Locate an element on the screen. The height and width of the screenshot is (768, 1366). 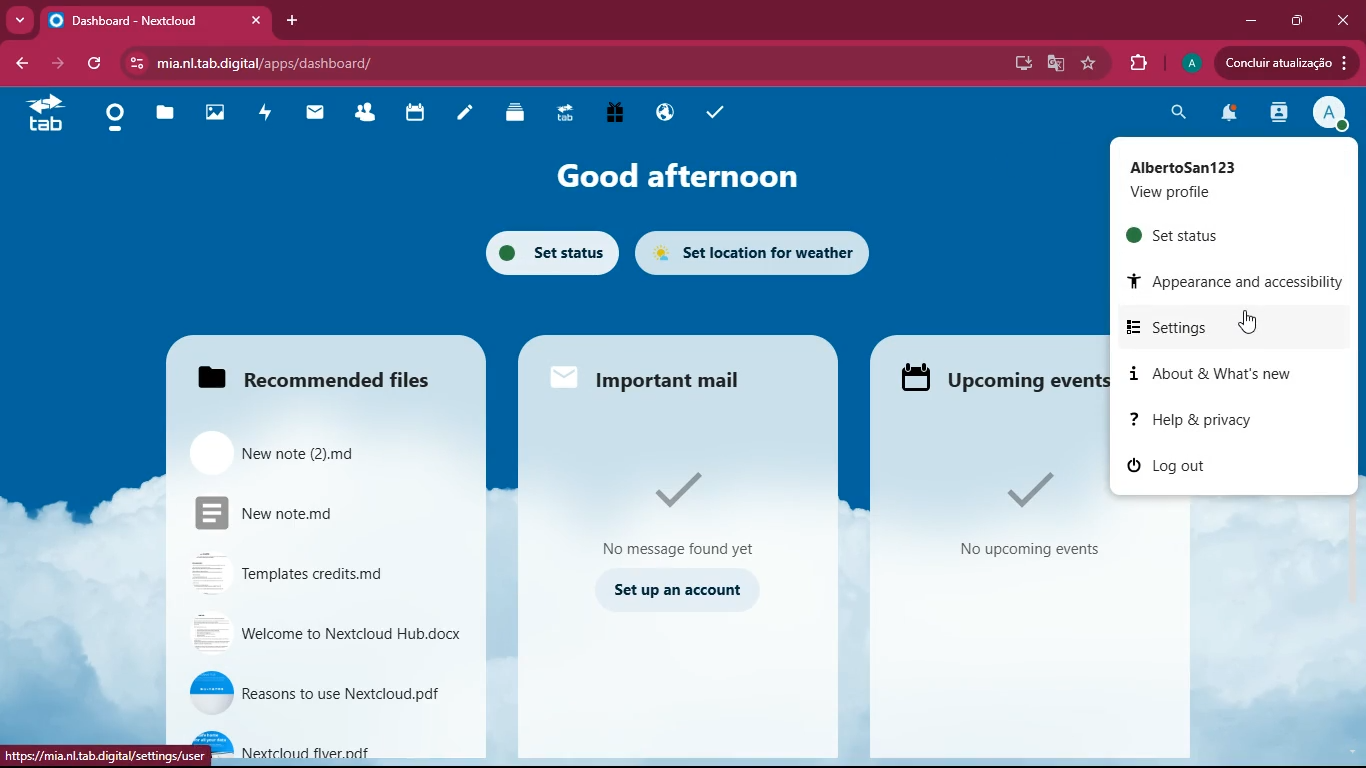
tab is located at coordinates (160, 21).